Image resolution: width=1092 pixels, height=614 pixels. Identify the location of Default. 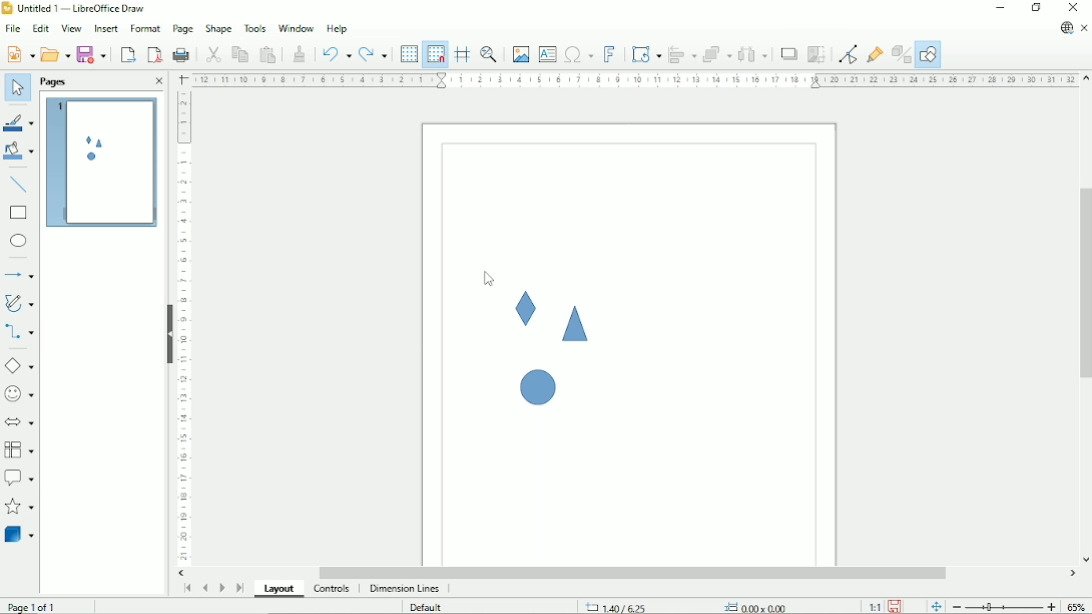
(425, 607).